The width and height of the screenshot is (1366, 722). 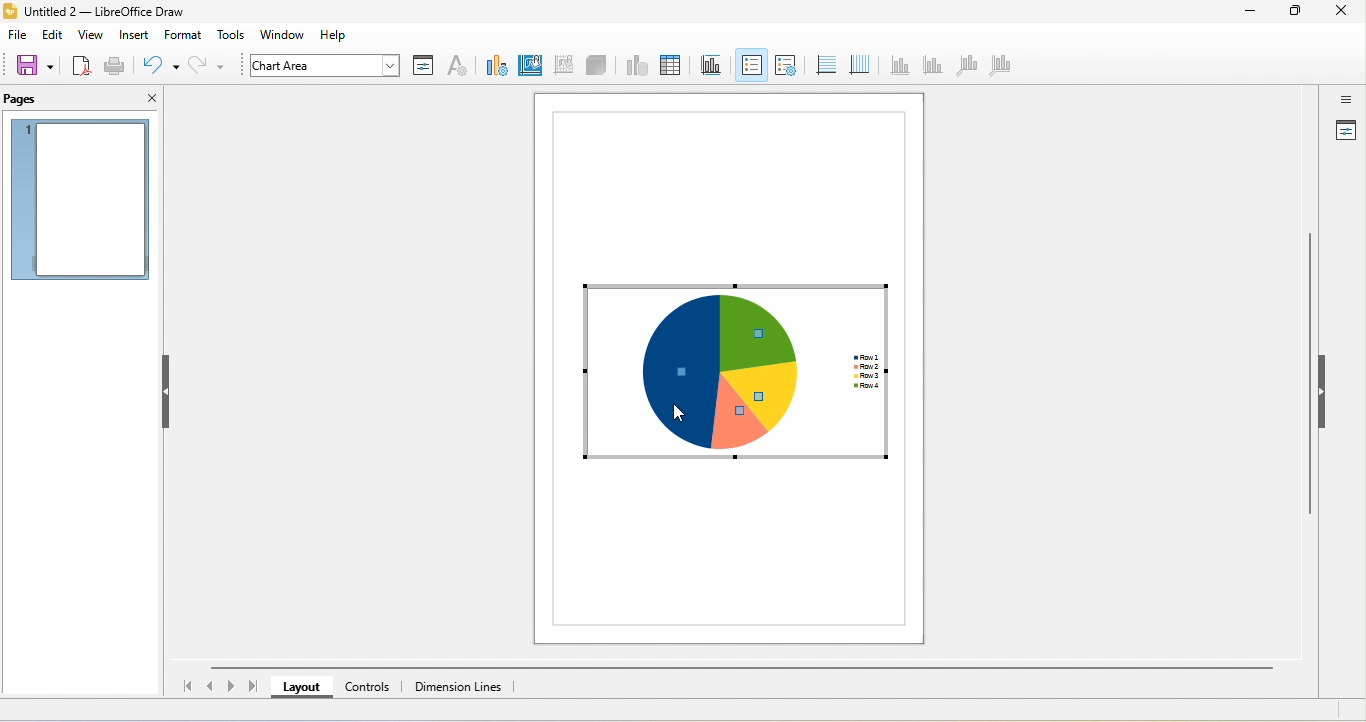 I want to click on y axis, so click(x=931, y=66).